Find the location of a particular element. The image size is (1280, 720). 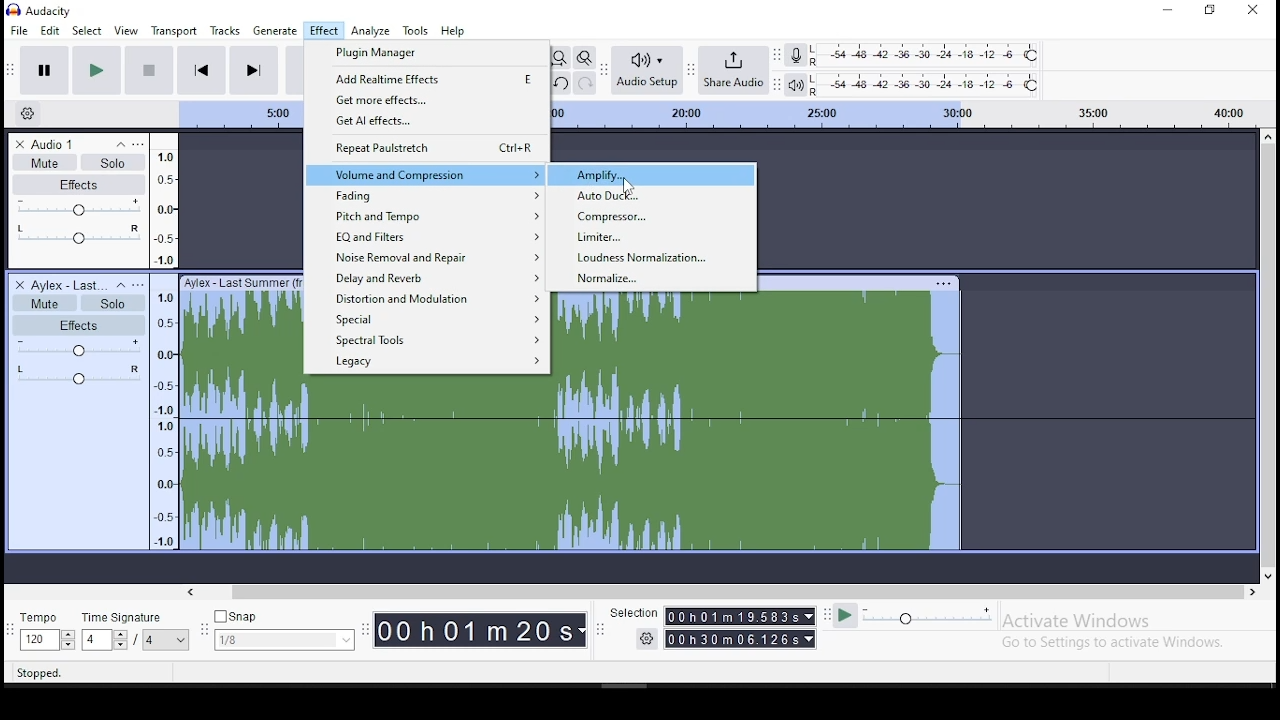

redo is located at coordinates (584, 83).